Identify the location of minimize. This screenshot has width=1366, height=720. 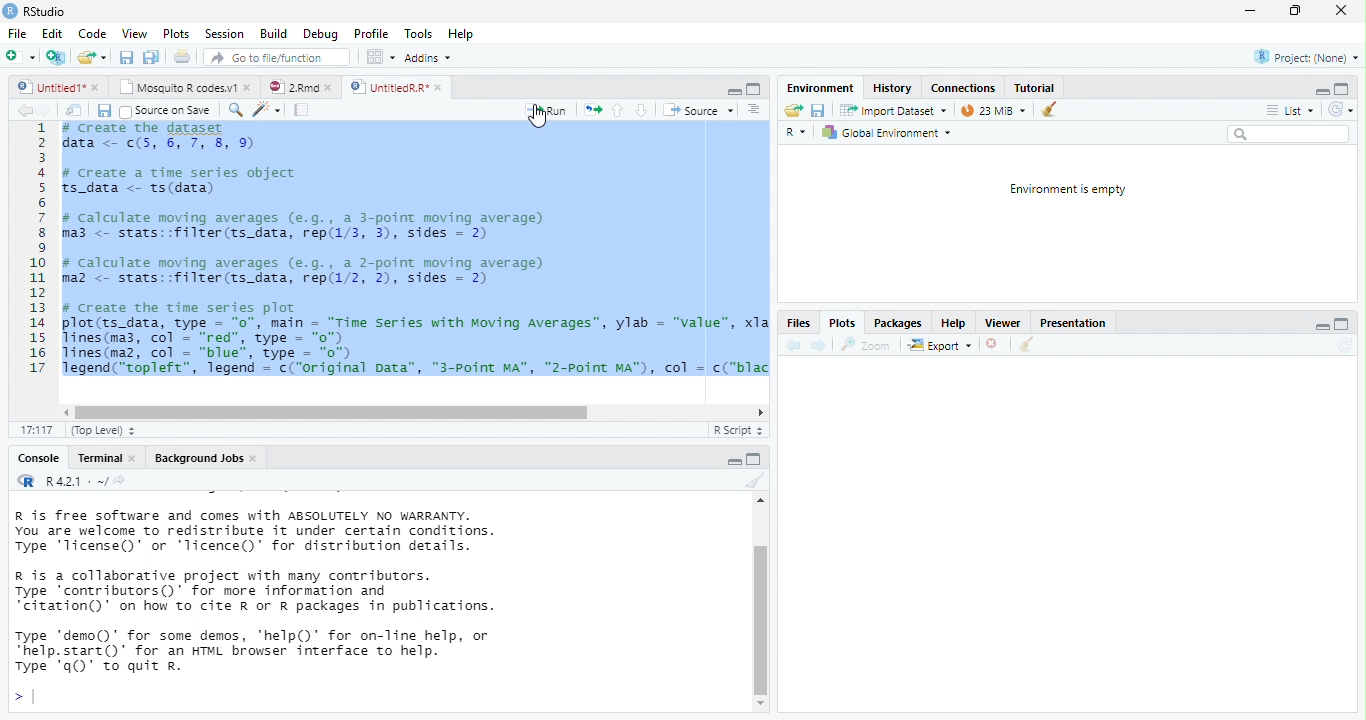
(1249, 12).